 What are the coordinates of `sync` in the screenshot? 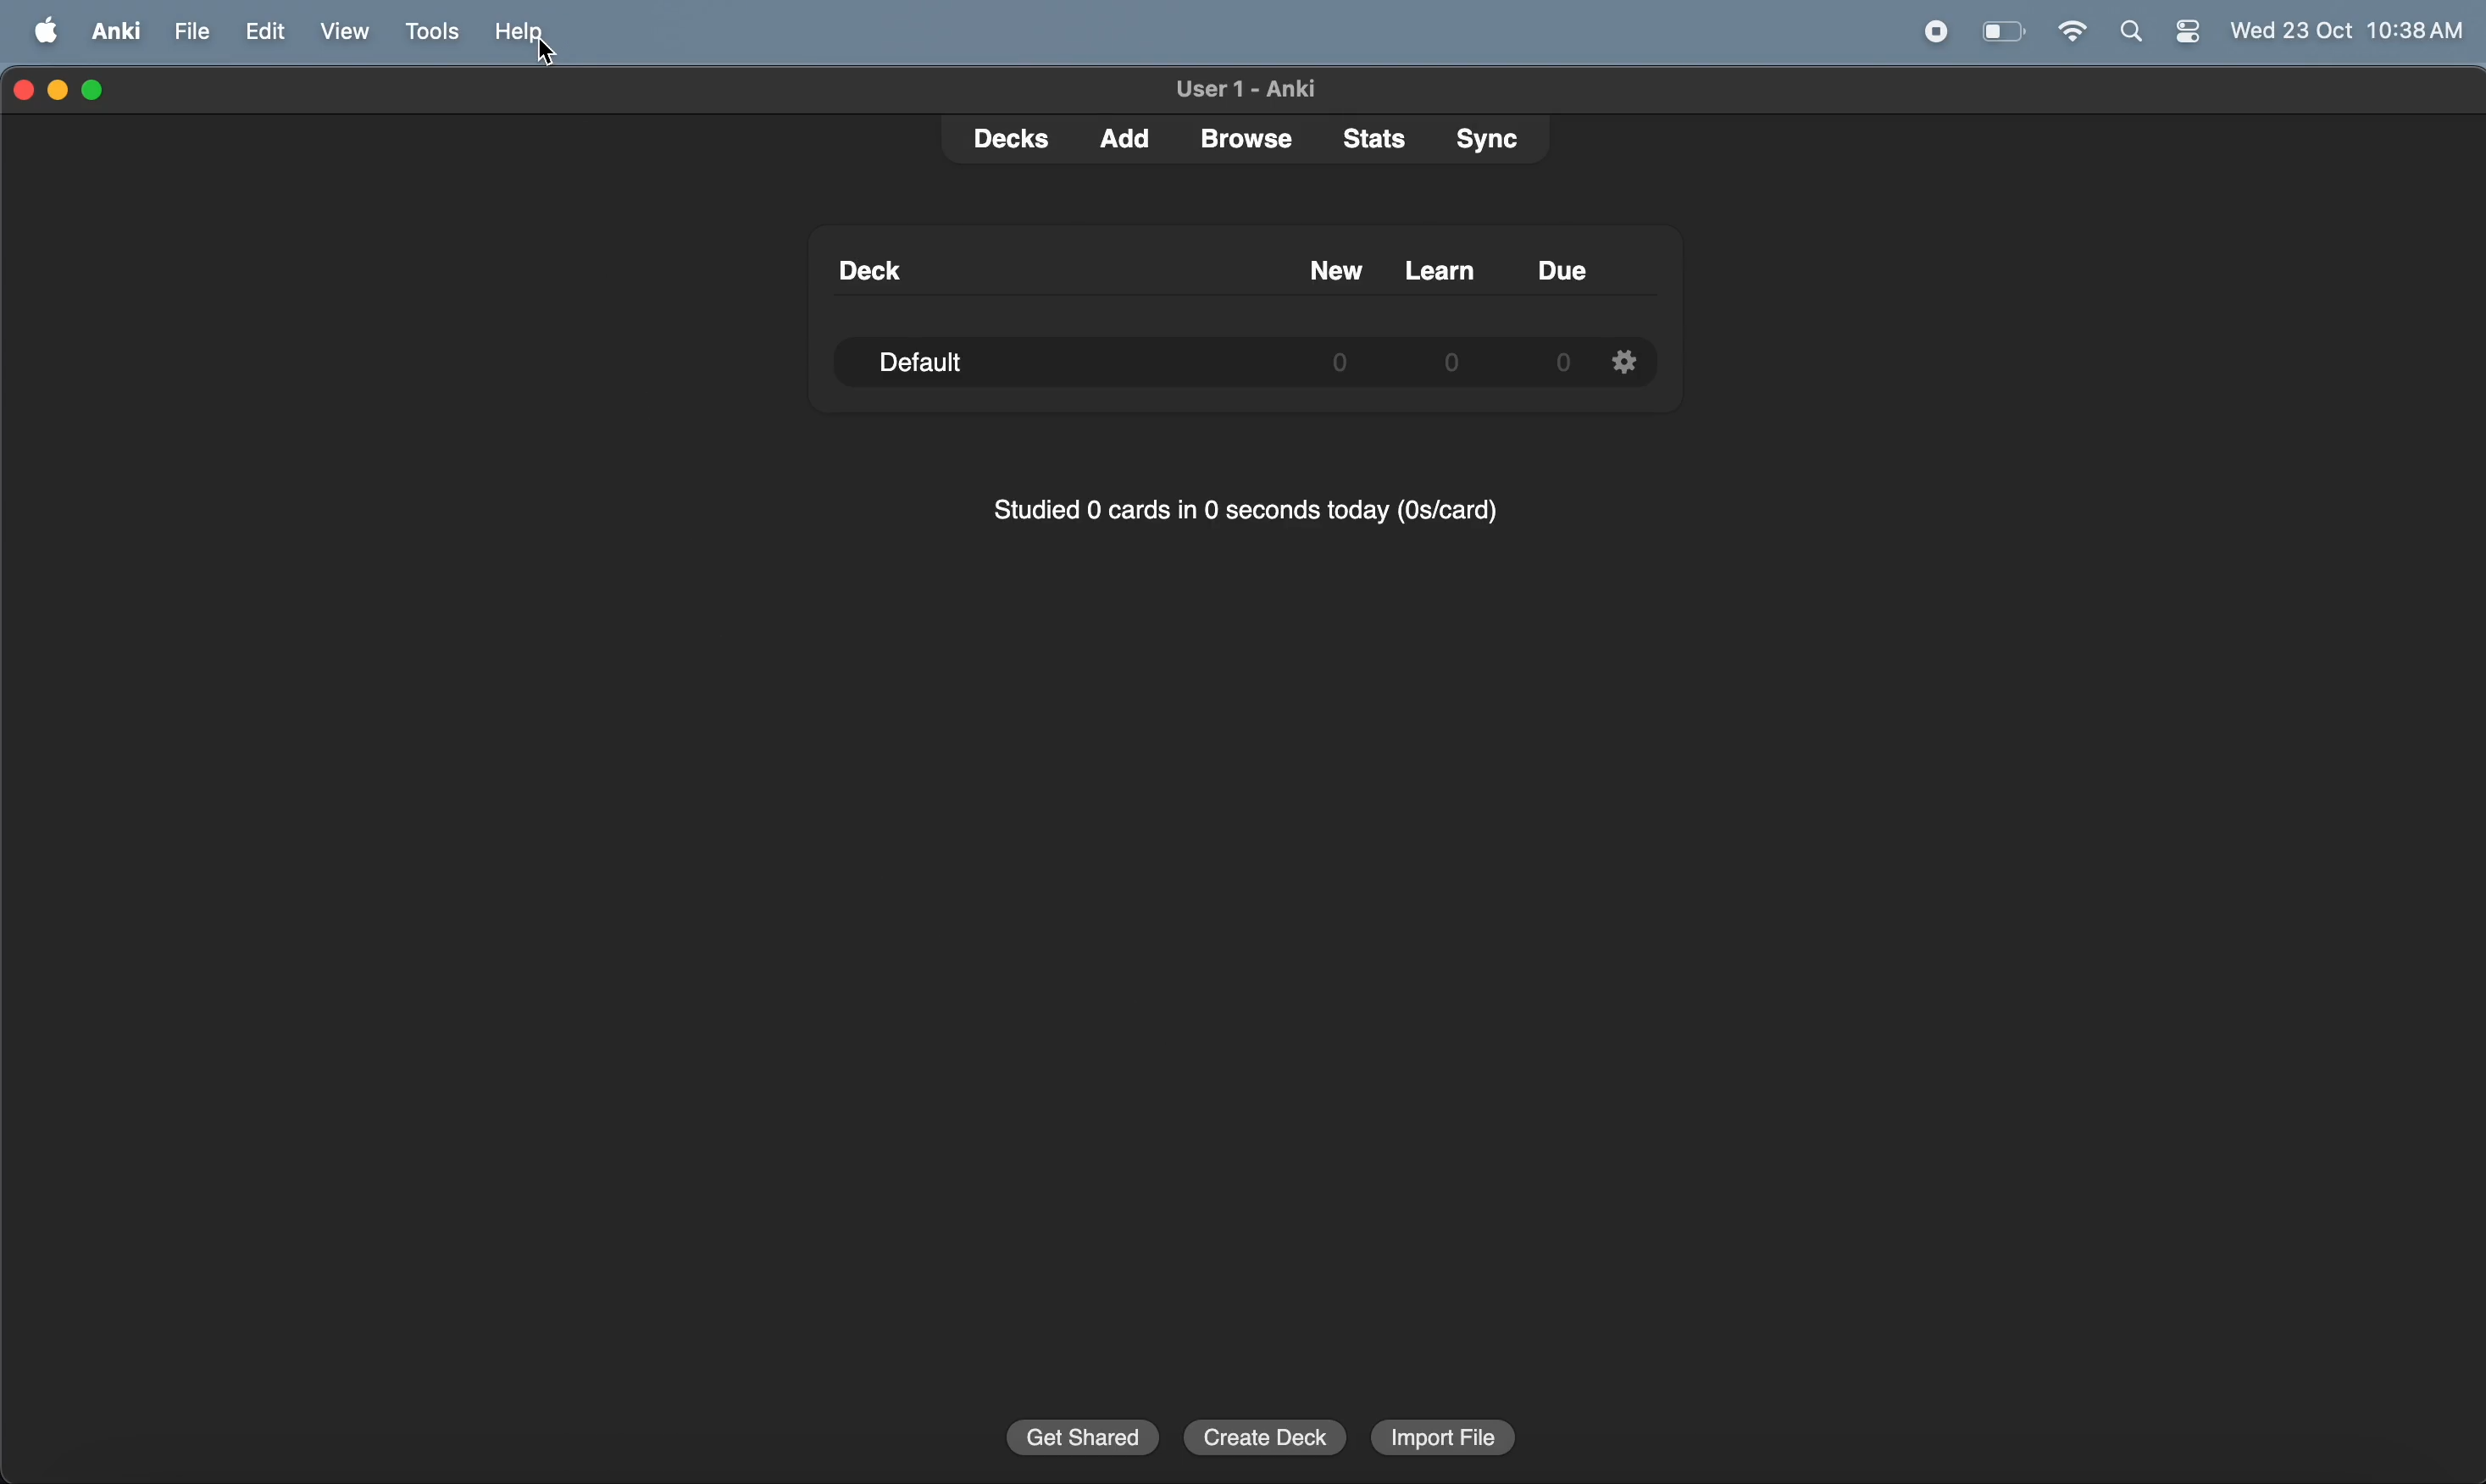 It's located at (1481, 140).